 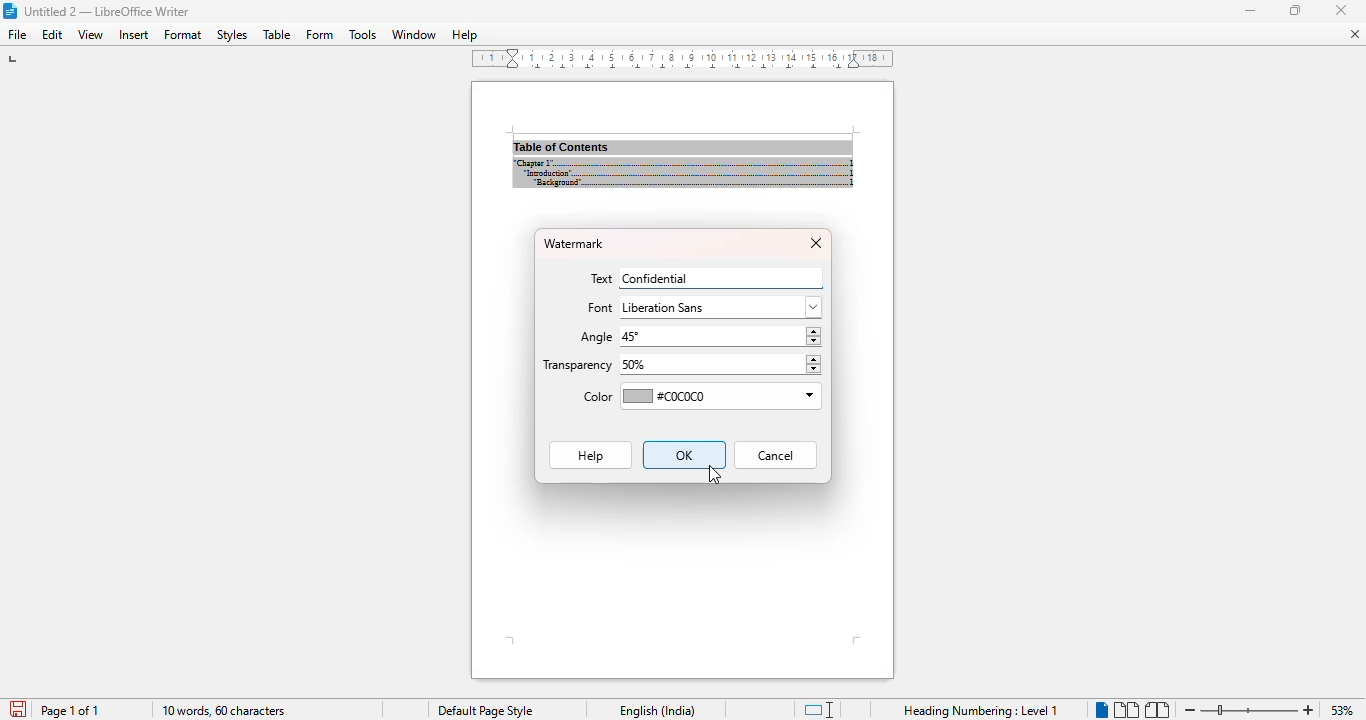 What do you see at coordinates (465, 34) in the screenshot?
I see `help` at bounding box center [465, 34].